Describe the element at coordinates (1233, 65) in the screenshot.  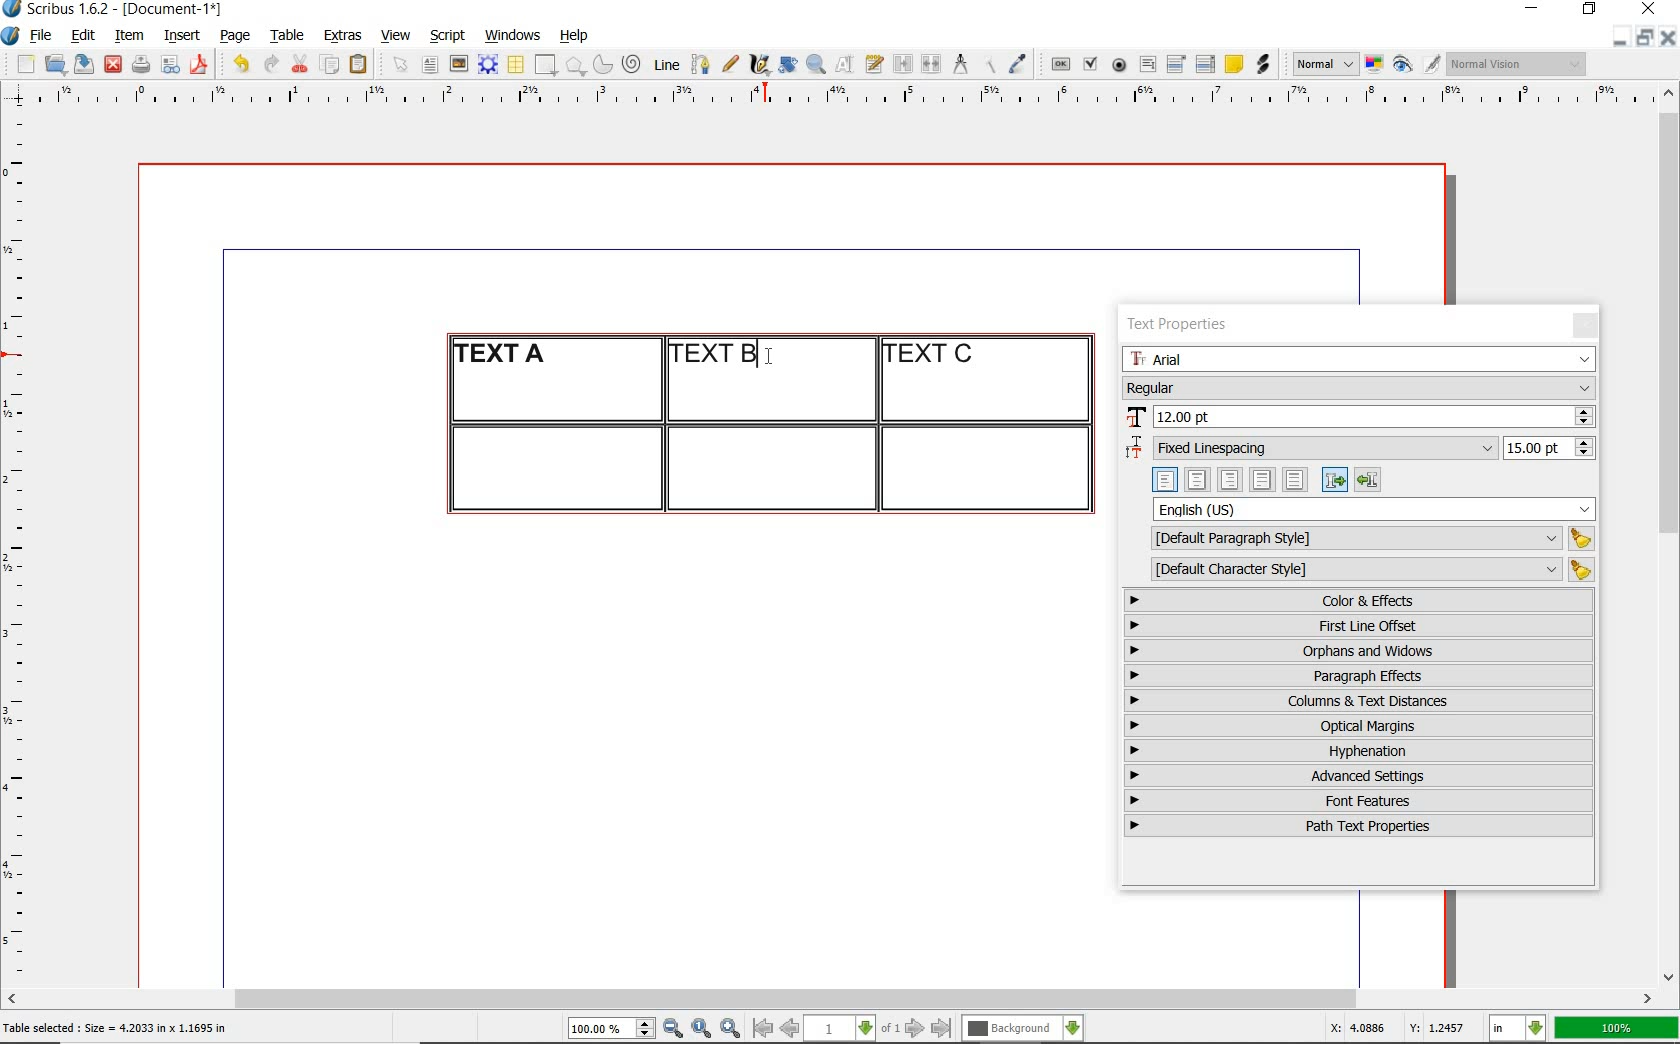
I see `text annotation` at that location.